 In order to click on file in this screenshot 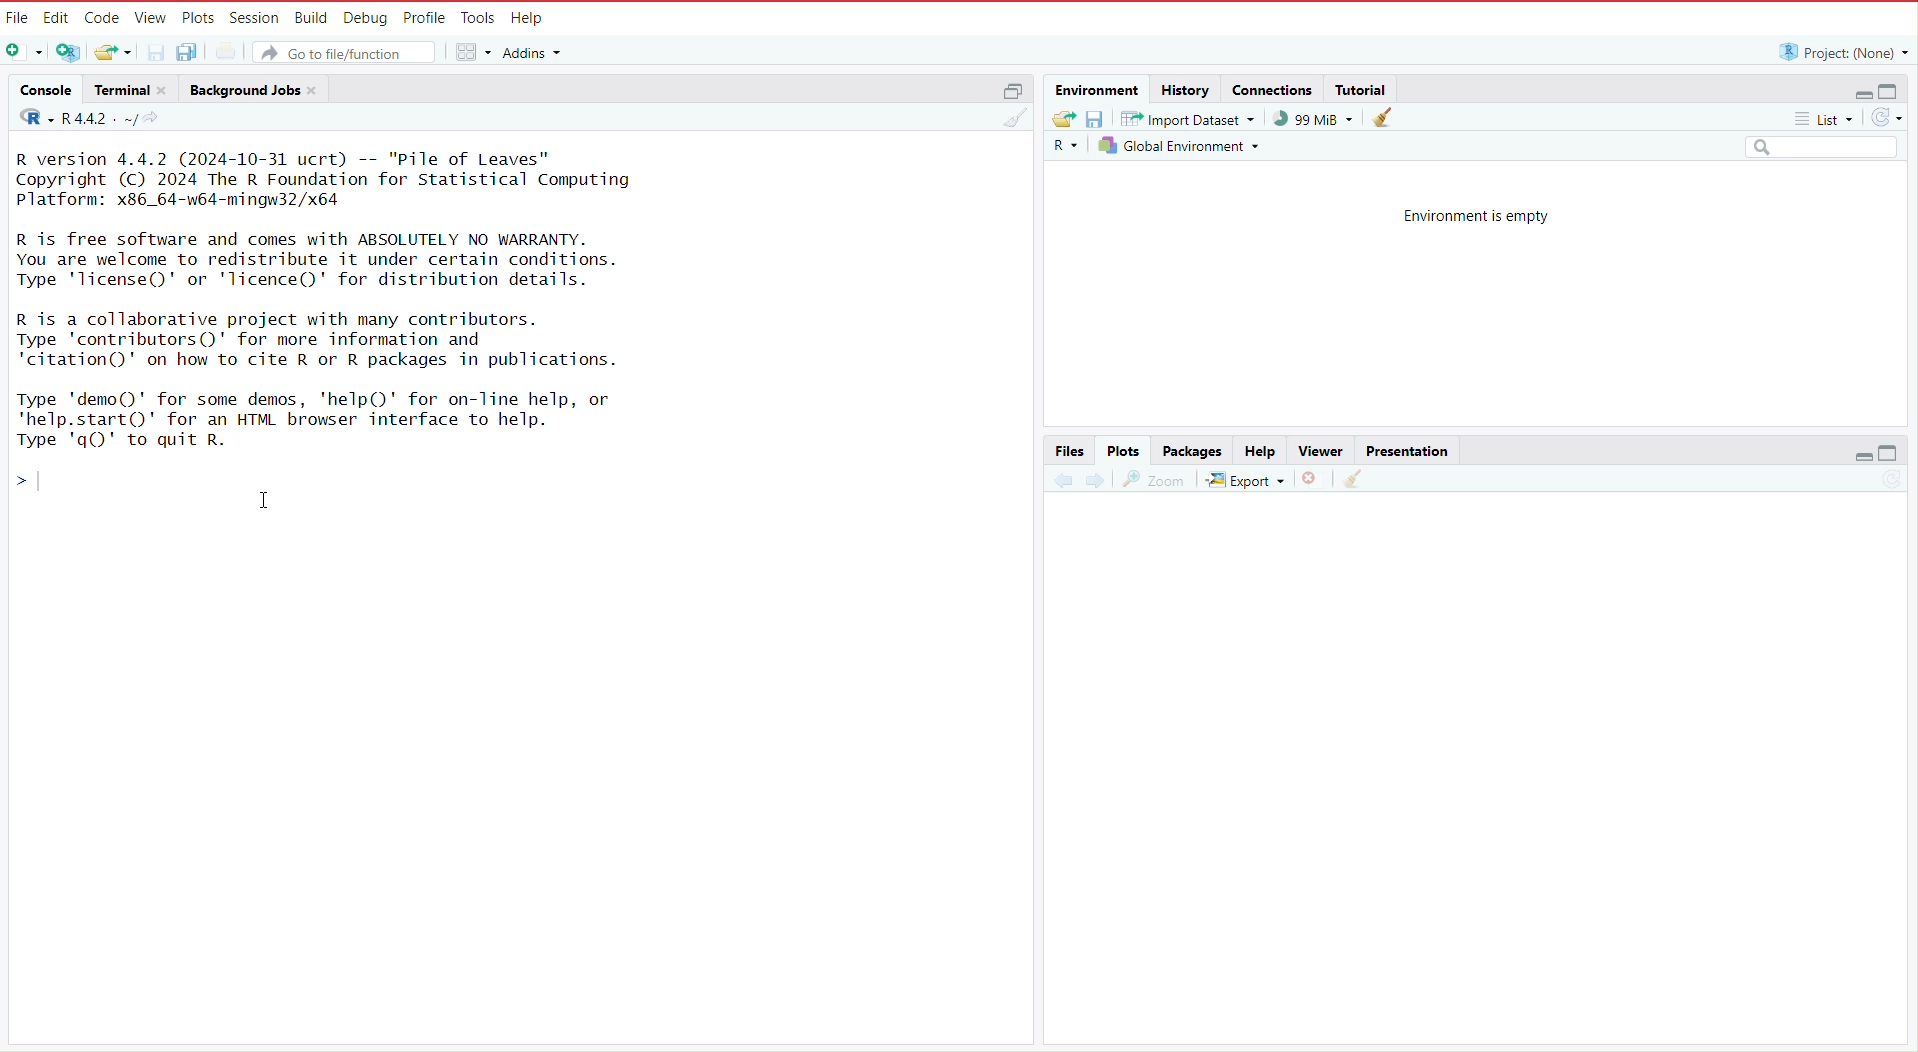, I will do `click(18, 16)`.